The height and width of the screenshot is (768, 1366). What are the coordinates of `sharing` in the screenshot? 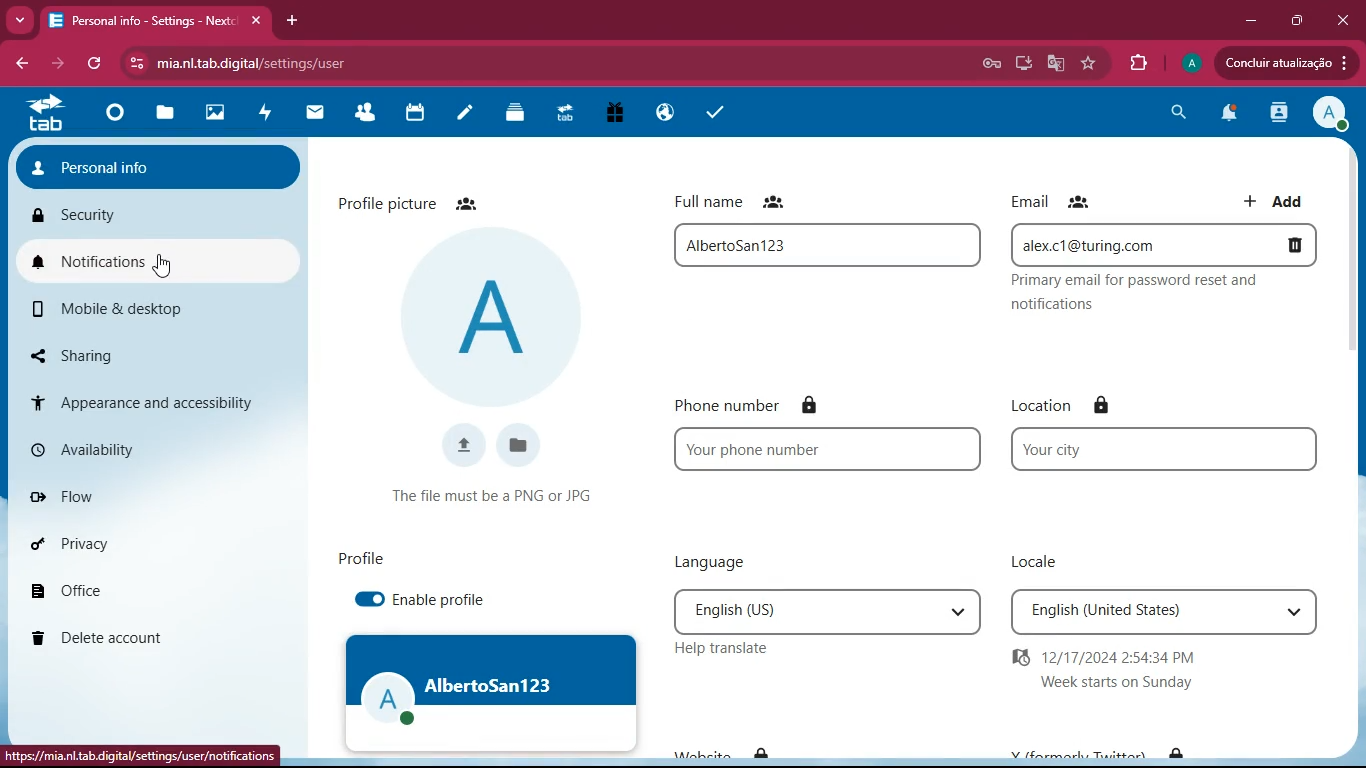 It's located at (120, 351).